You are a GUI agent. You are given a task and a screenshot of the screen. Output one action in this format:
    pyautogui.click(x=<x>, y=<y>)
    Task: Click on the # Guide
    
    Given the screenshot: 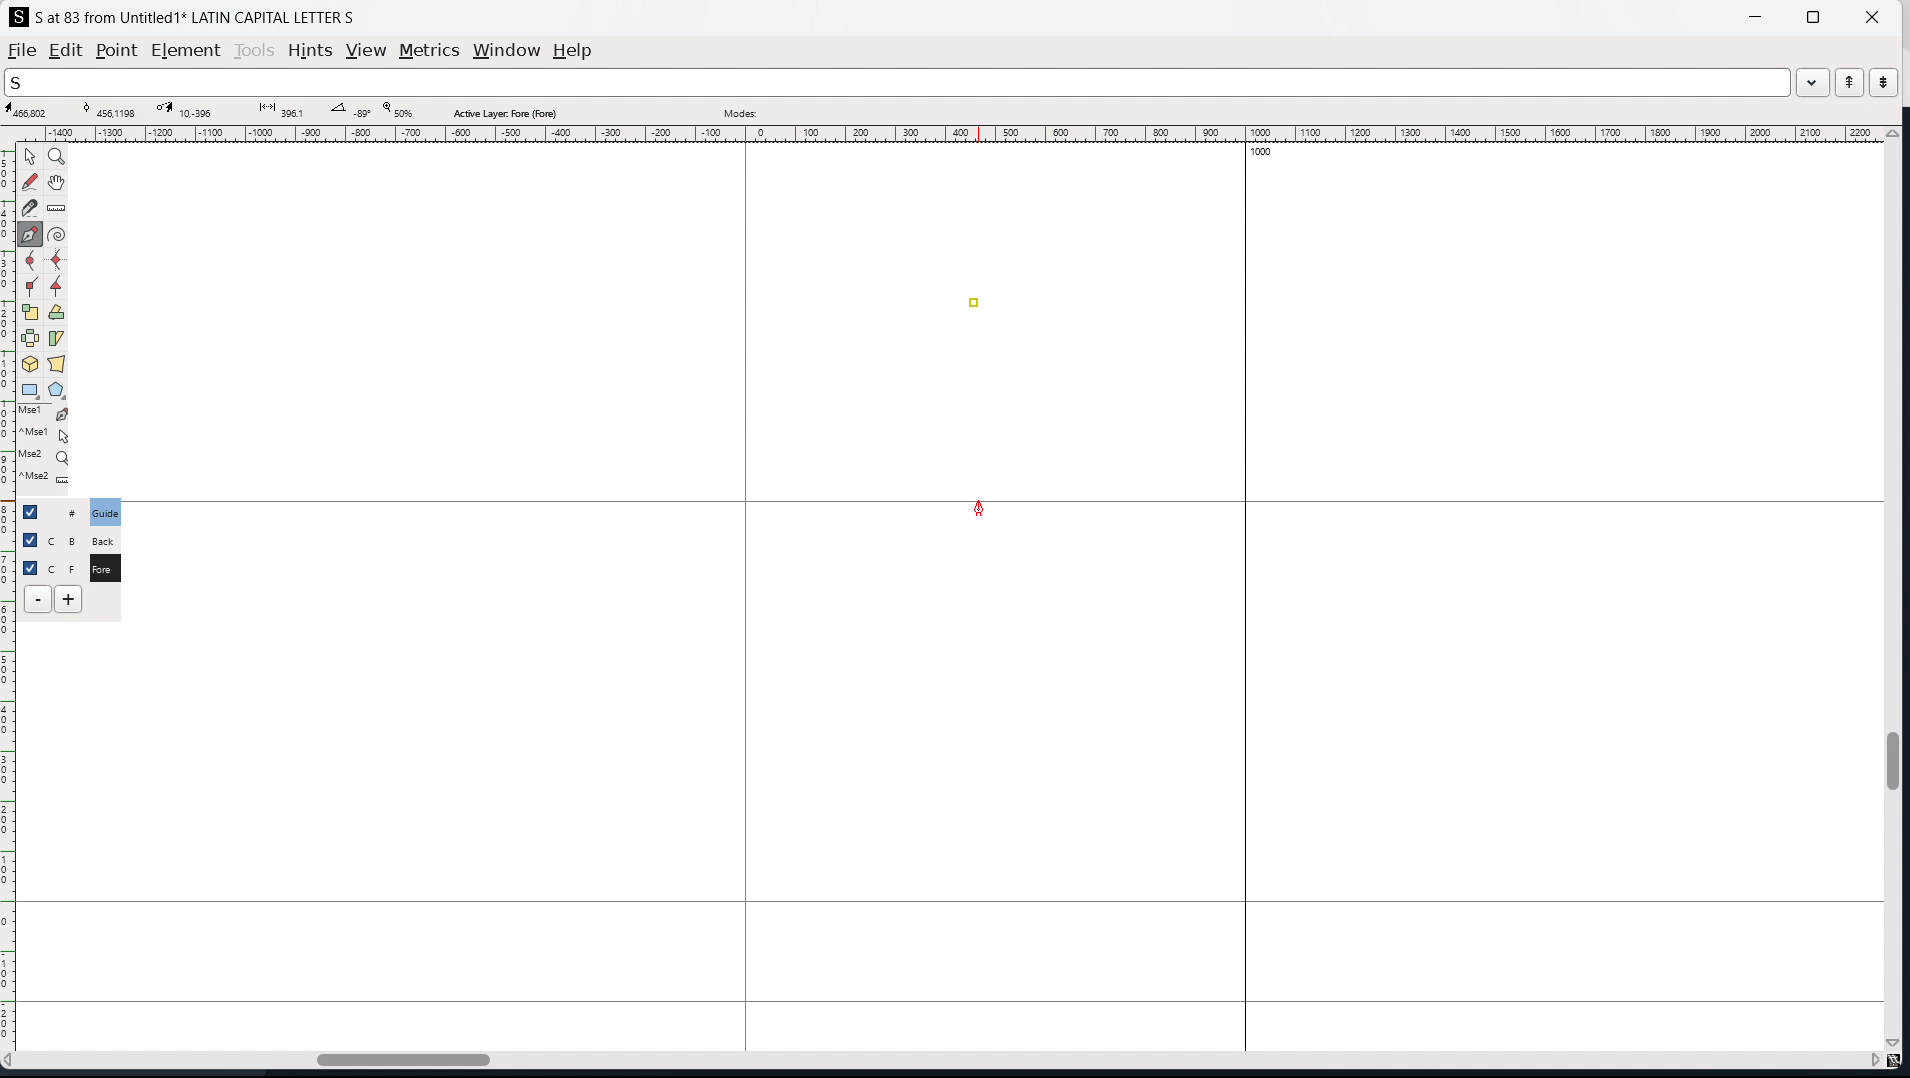 What is the action you would take?
    pyautogui.click(x=107, y=512)
    